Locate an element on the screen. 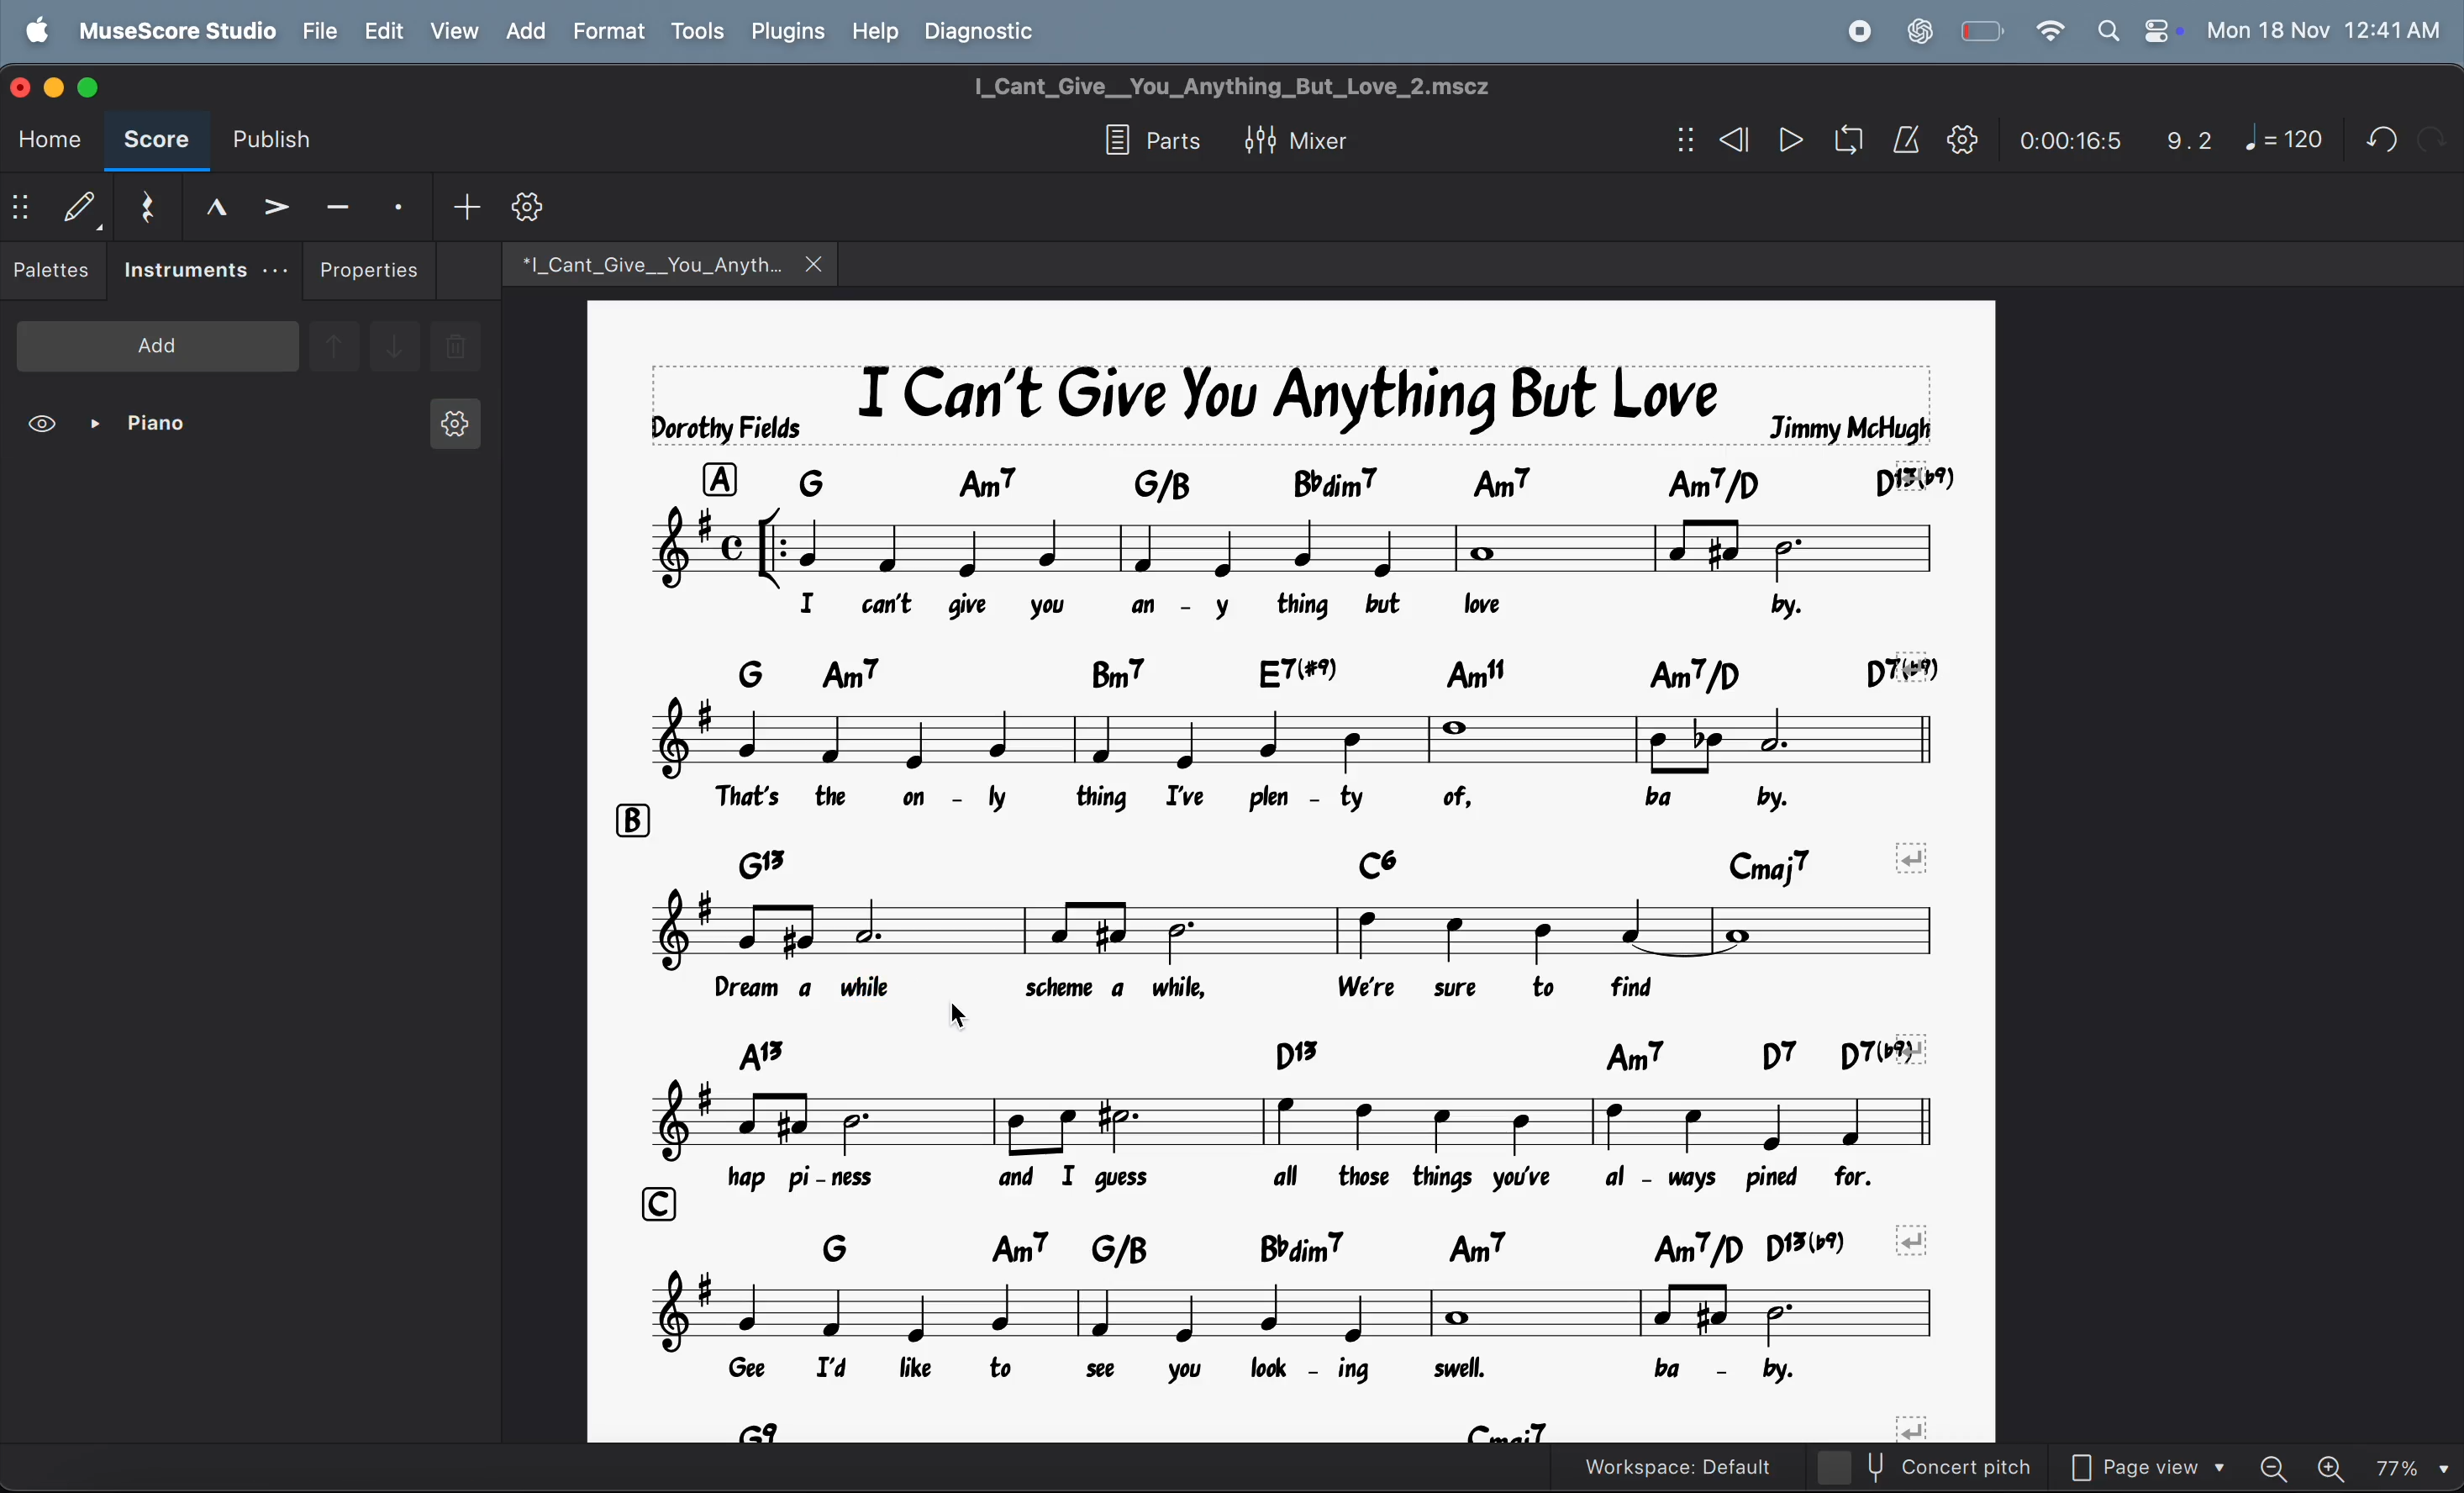 The image size is (2464, 1493). play is located at coordinates (1790, 140).